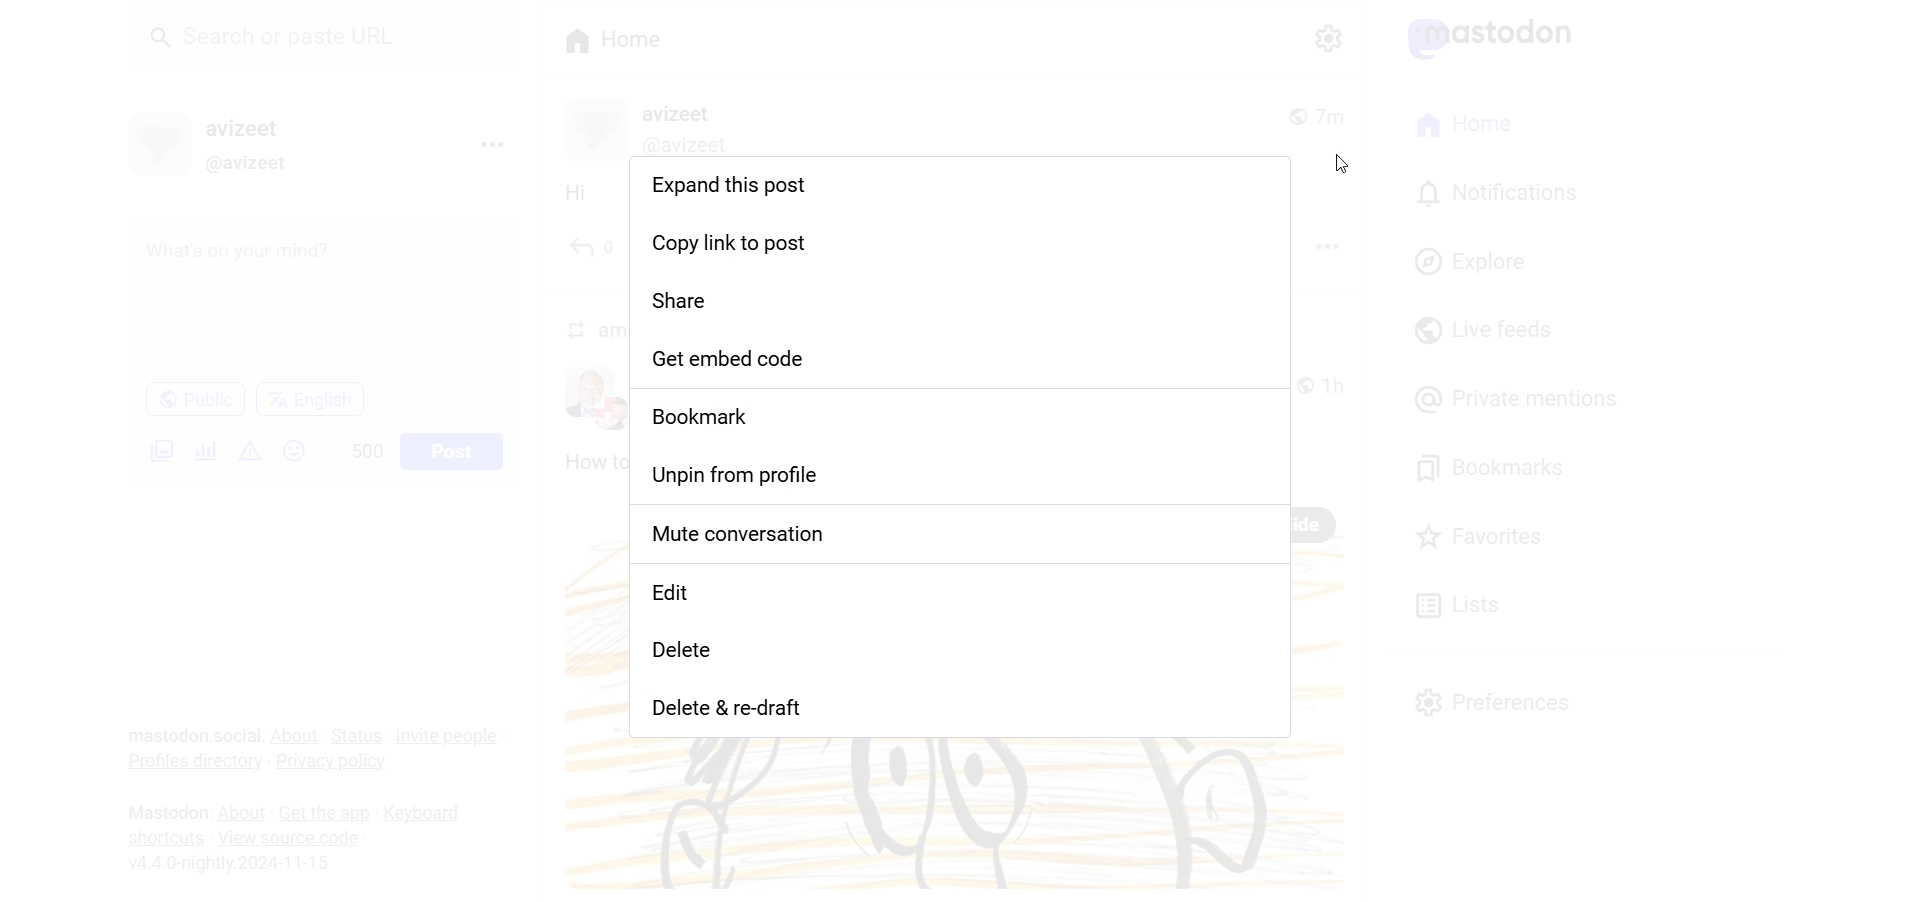  Describe the element at coordinates (613, 38) in the screenshot. I see `Home` at that location.